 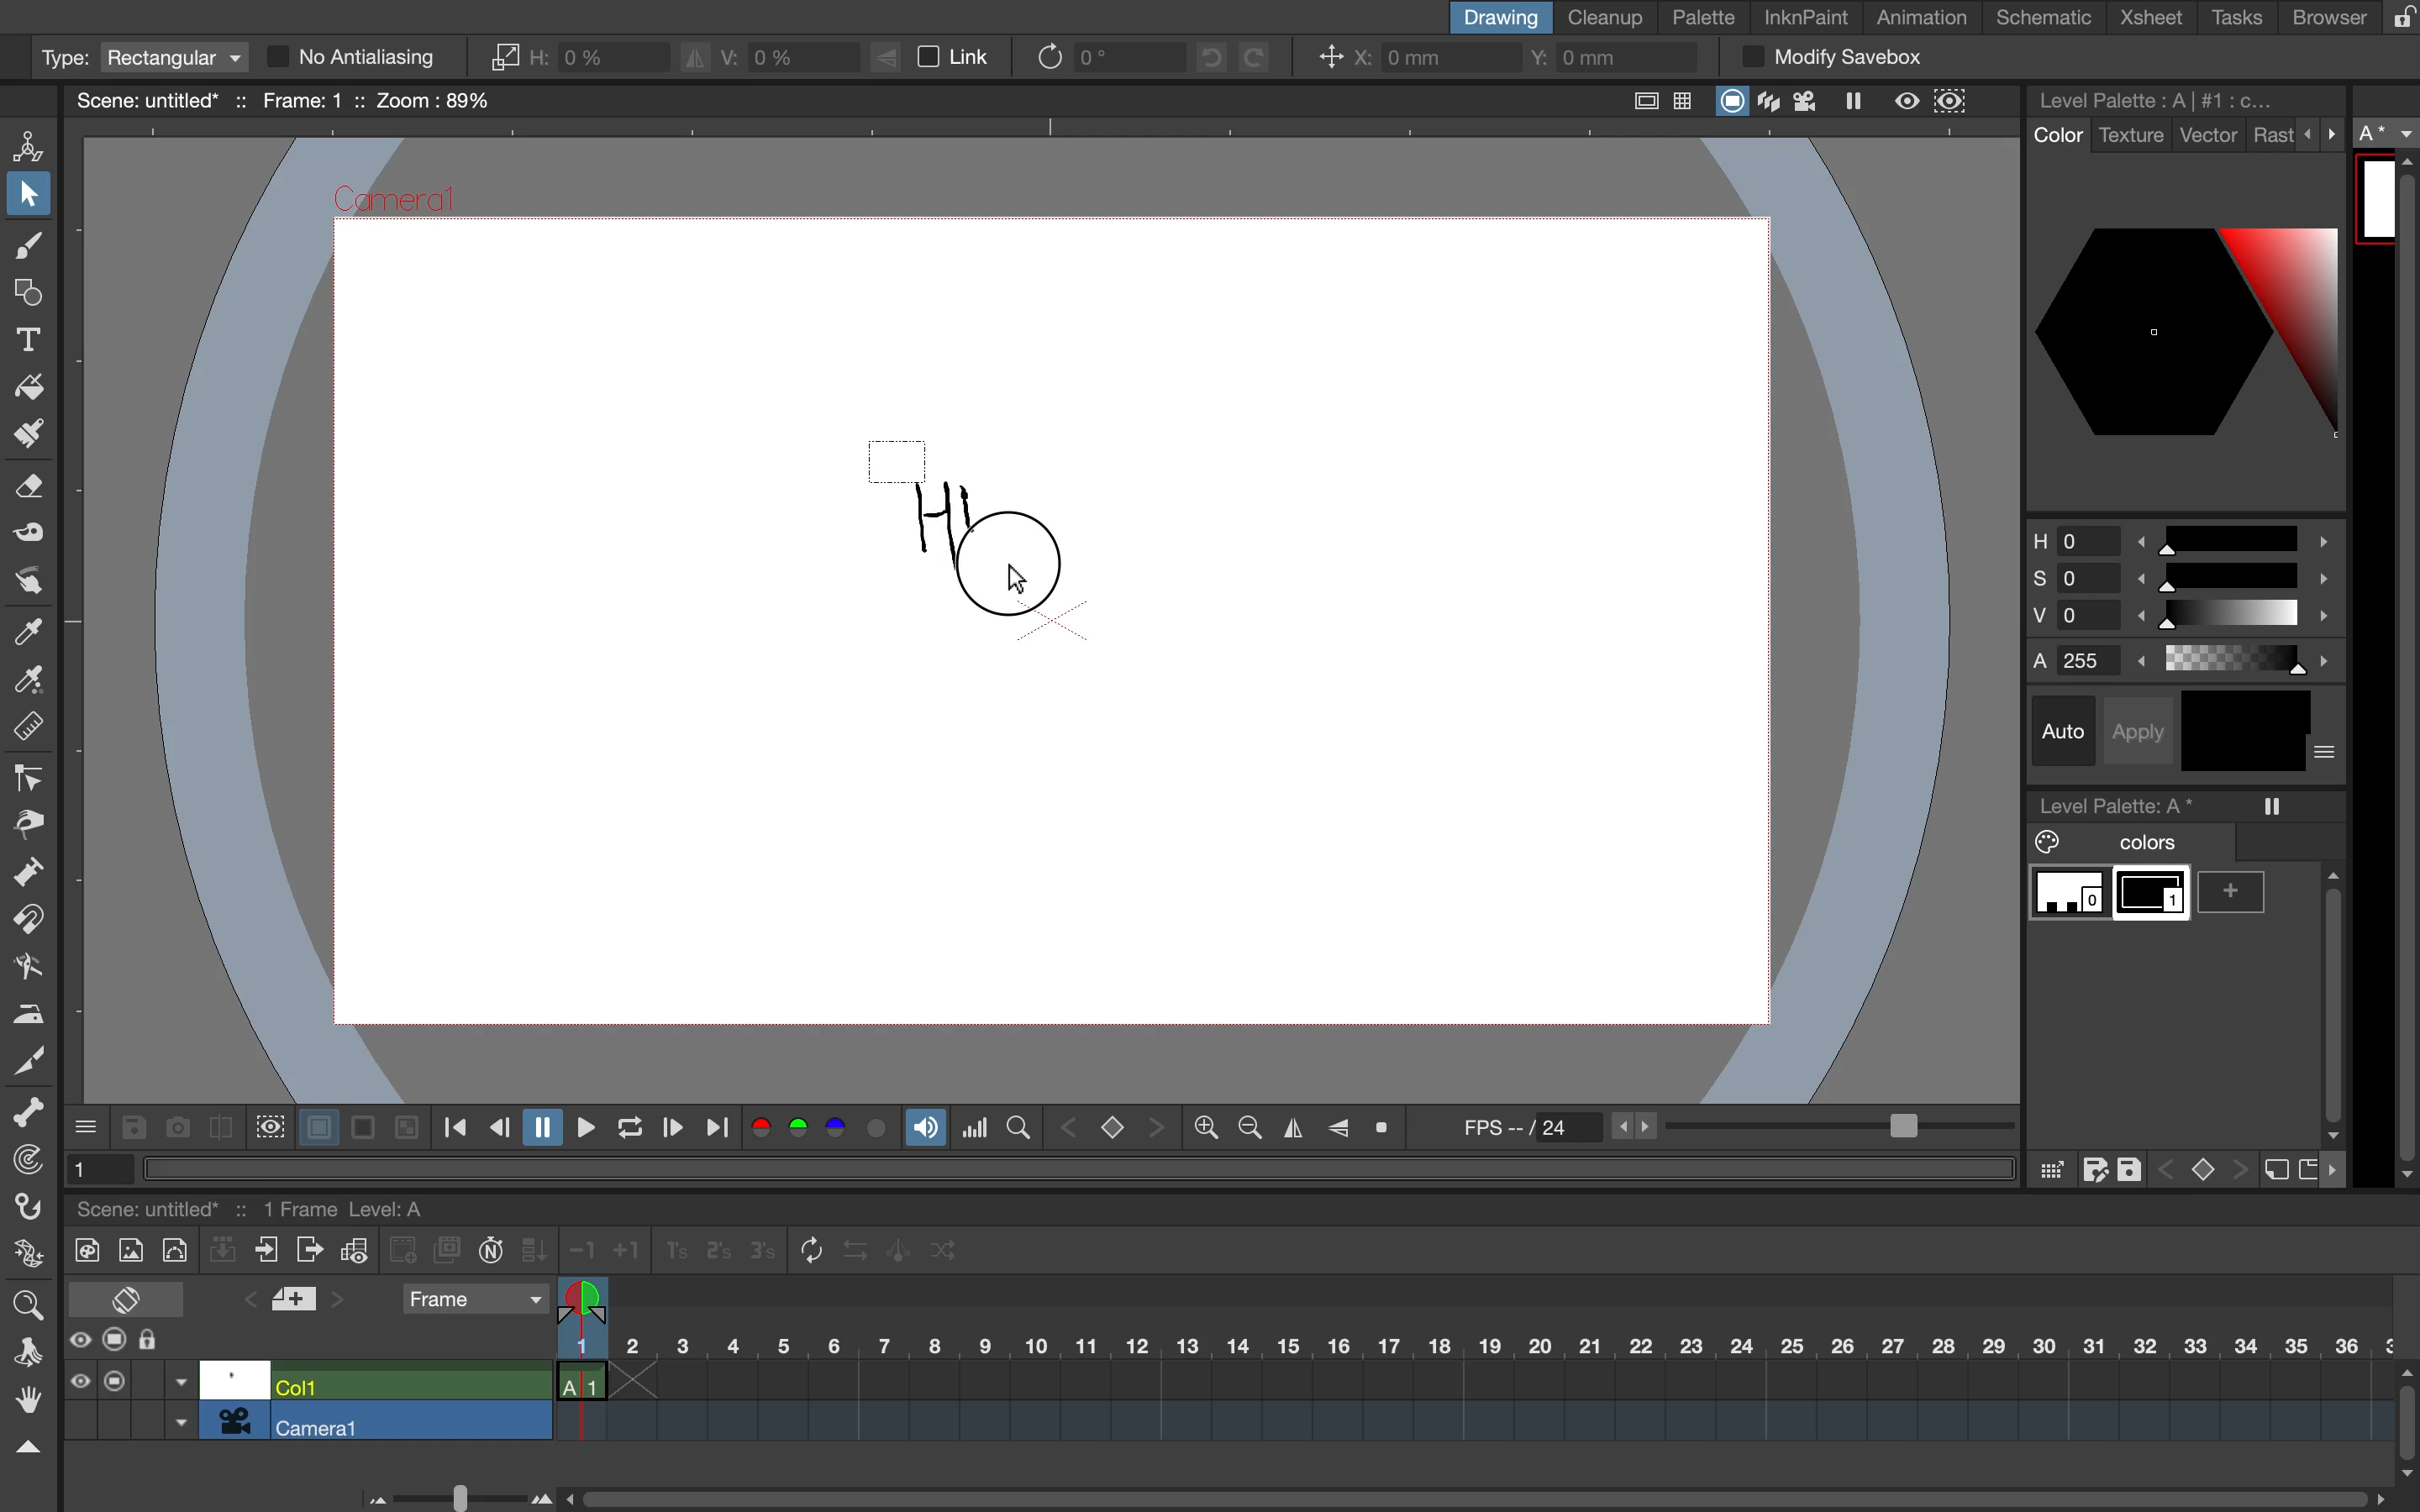 What do you see at coordinates (404, 1125) in the screenshot?
I see `checkered background` at bounding box center [404, 1125].